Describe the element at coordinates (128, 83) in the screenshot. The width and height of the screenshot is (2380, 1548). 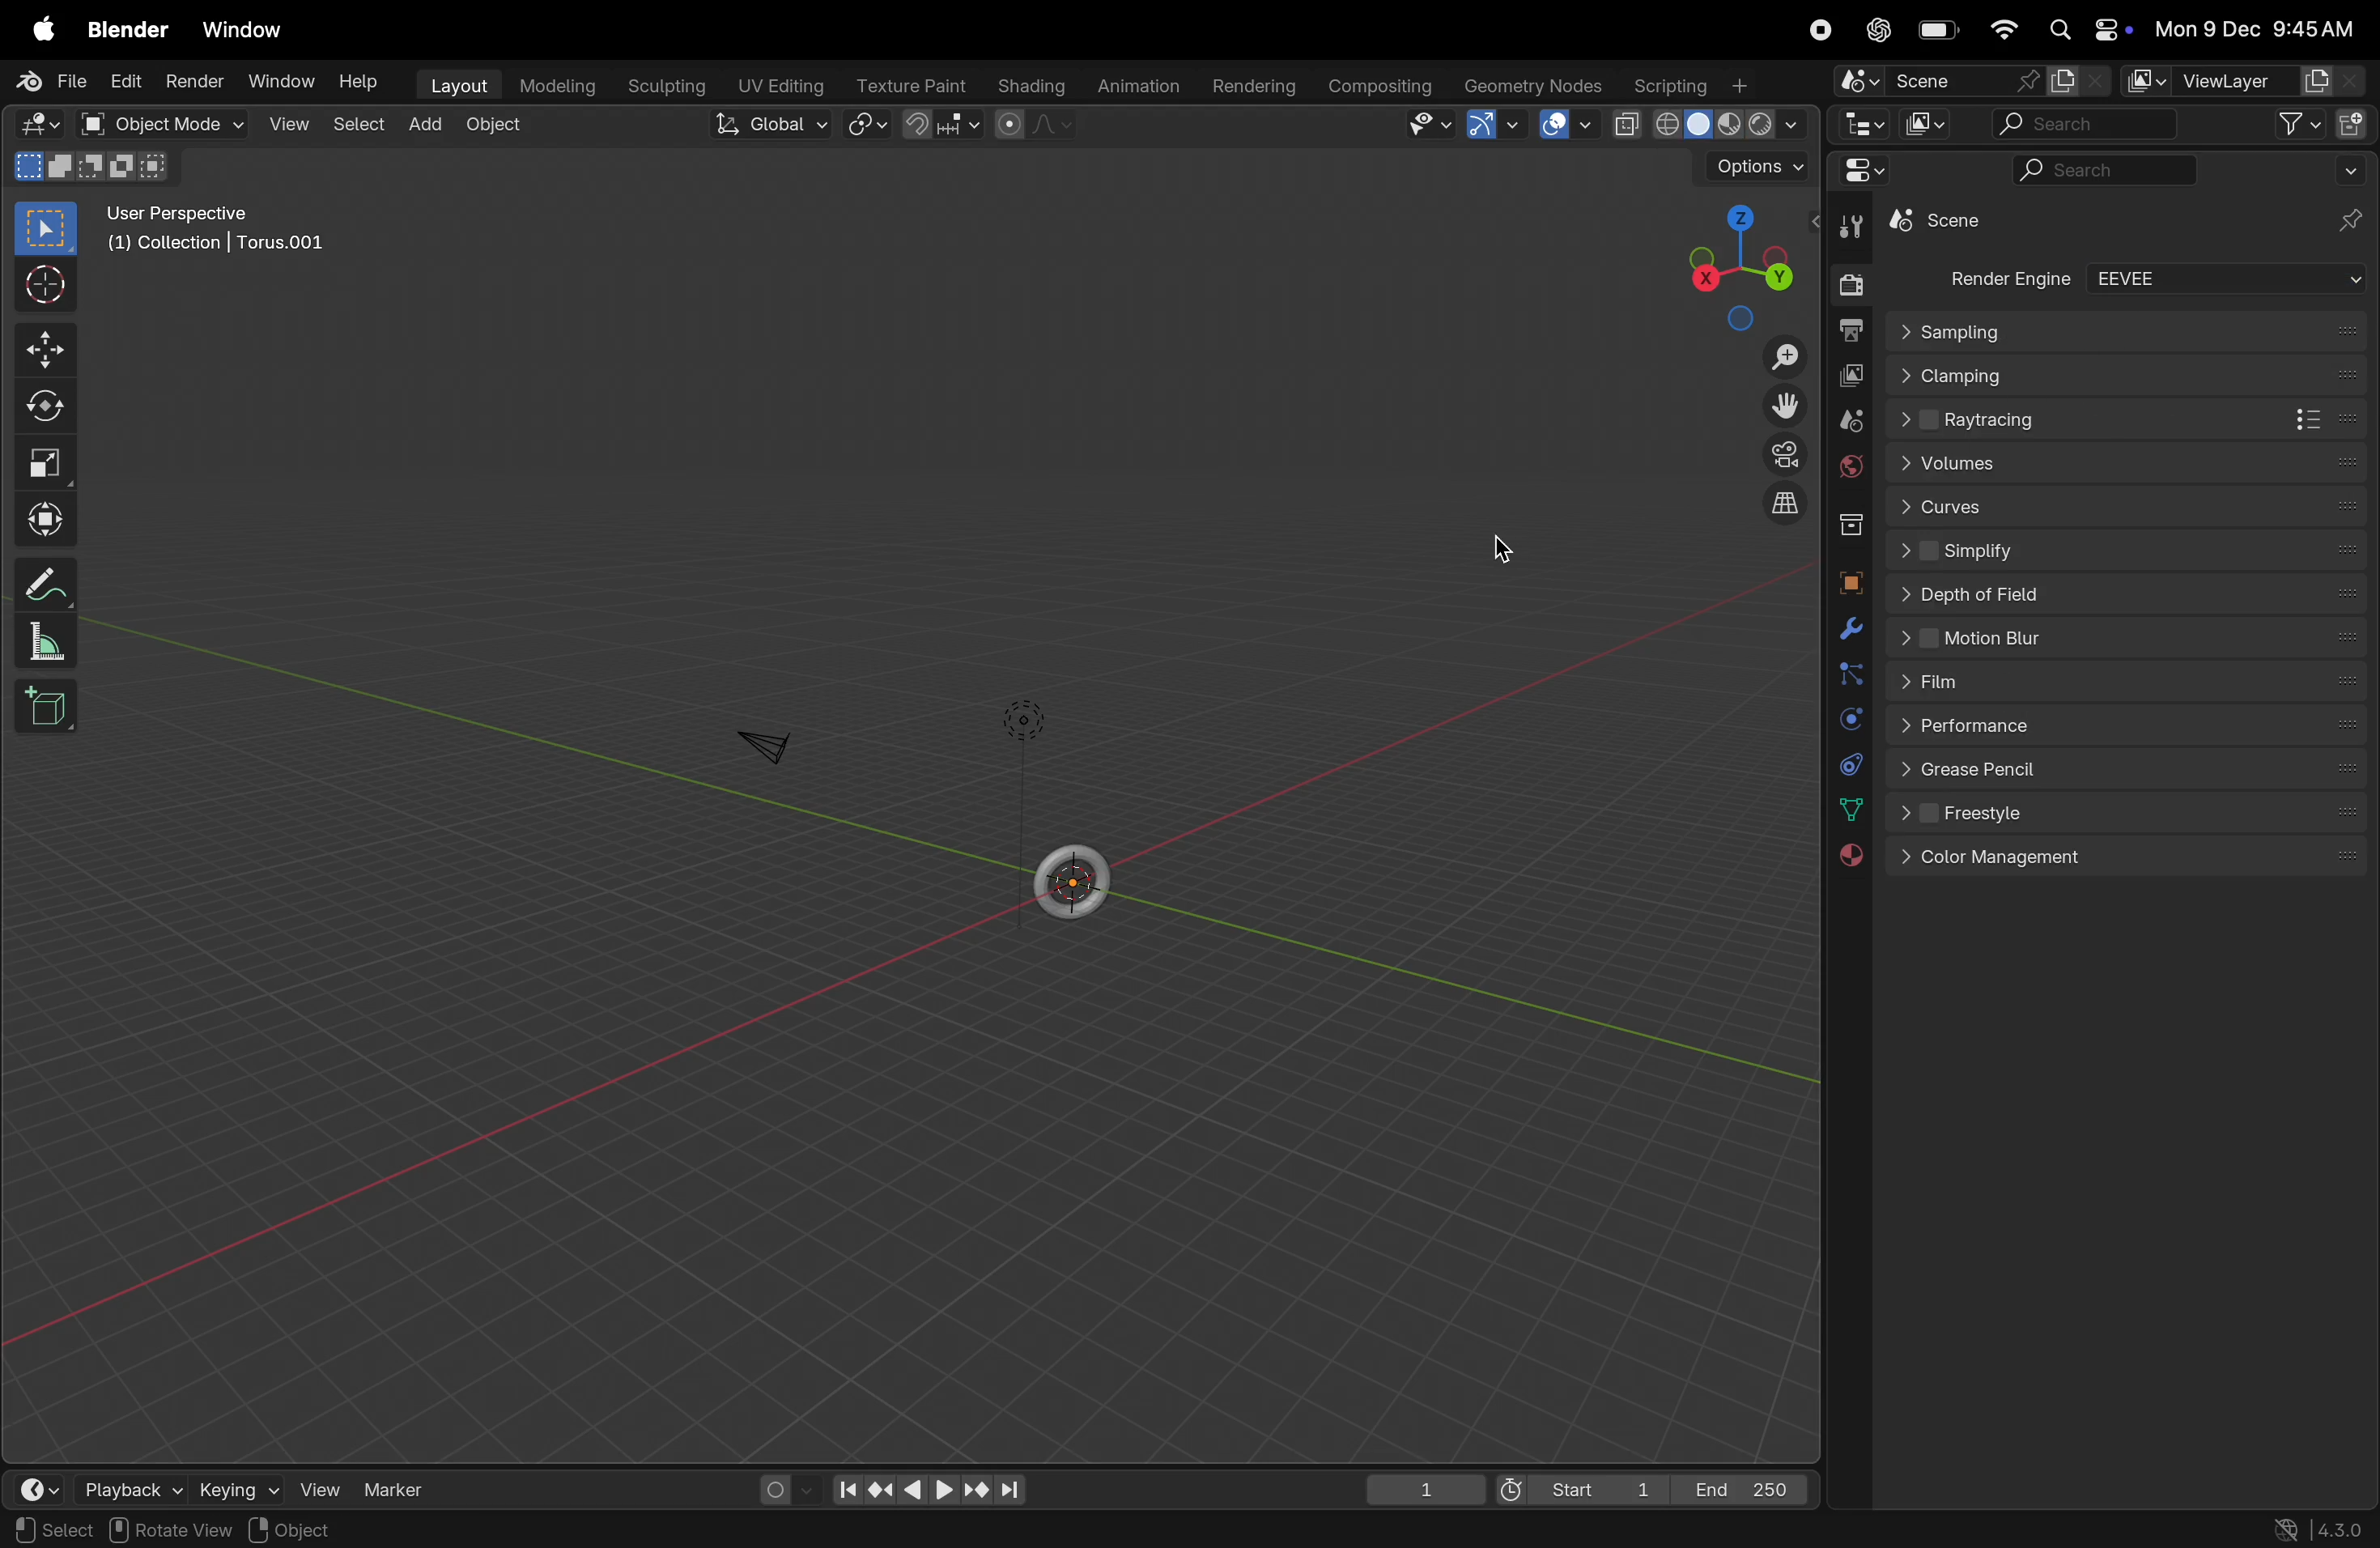
I see `edit` at that location.